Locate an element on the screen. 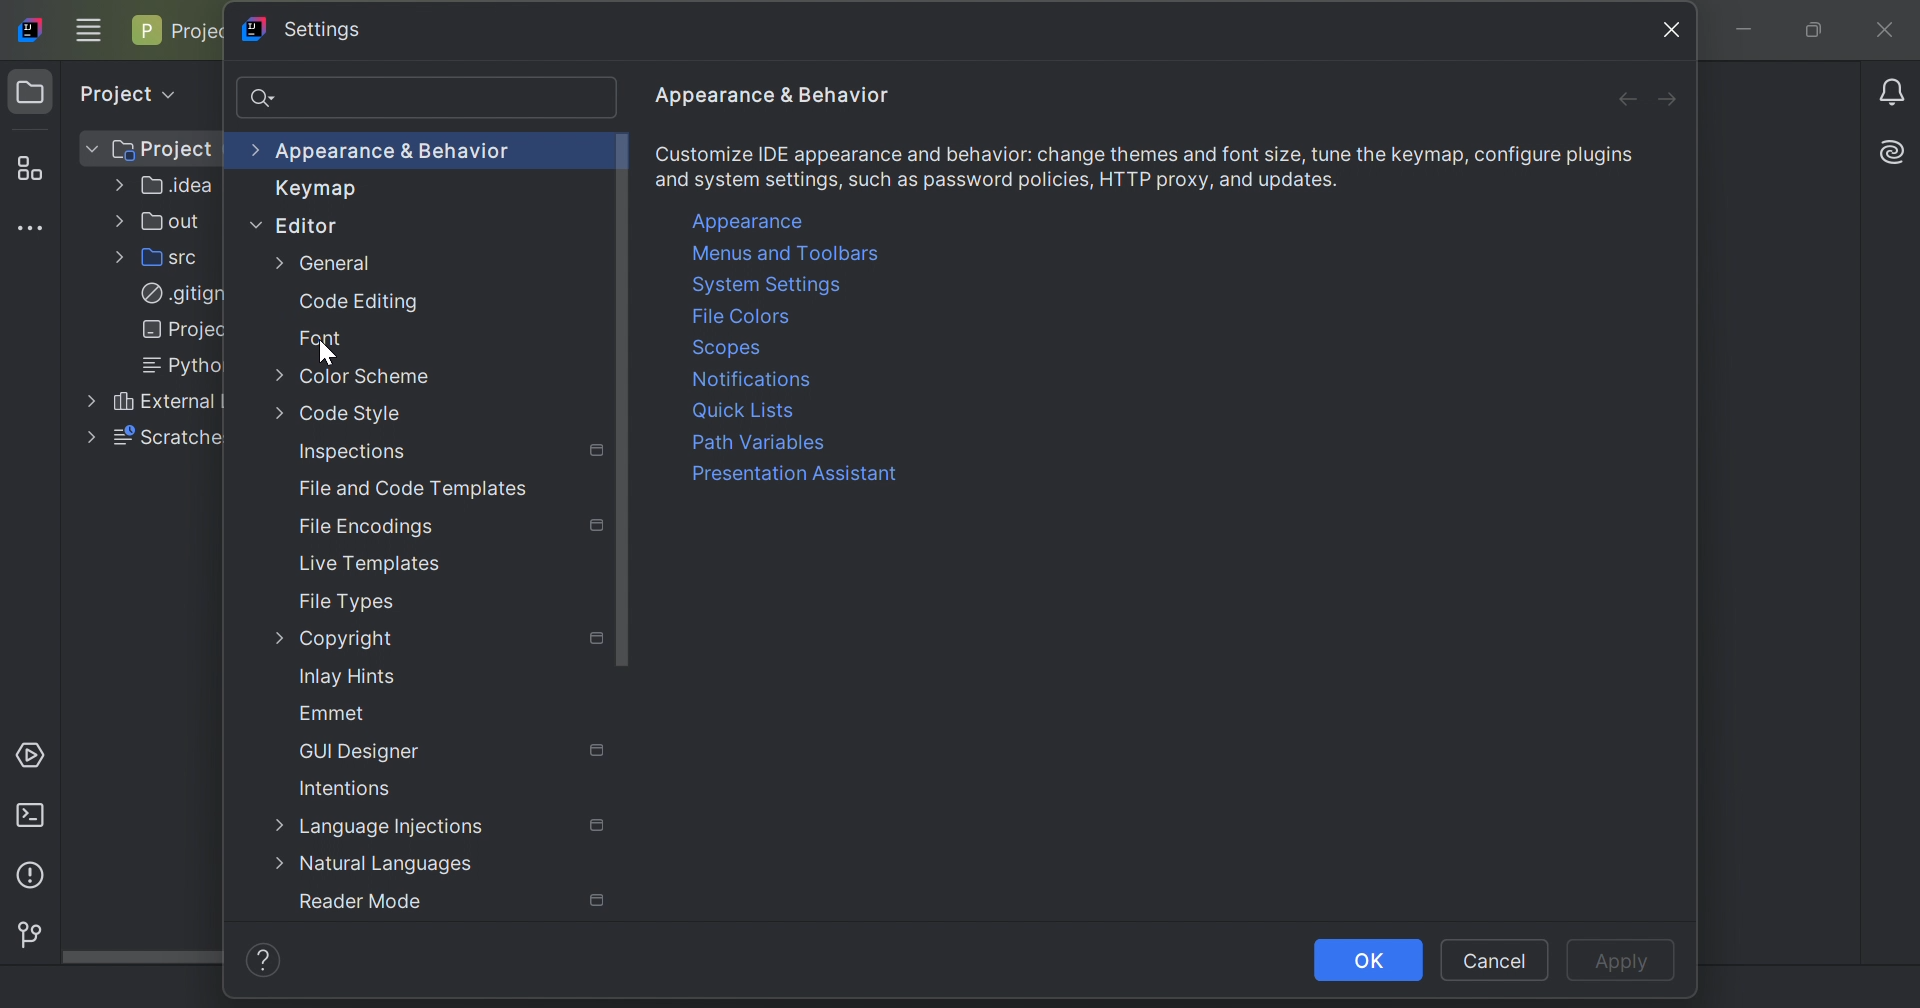 Image resolution: width=1920 pixels, height=1008 pixels. System Settings is located at coordinates (793, 285).